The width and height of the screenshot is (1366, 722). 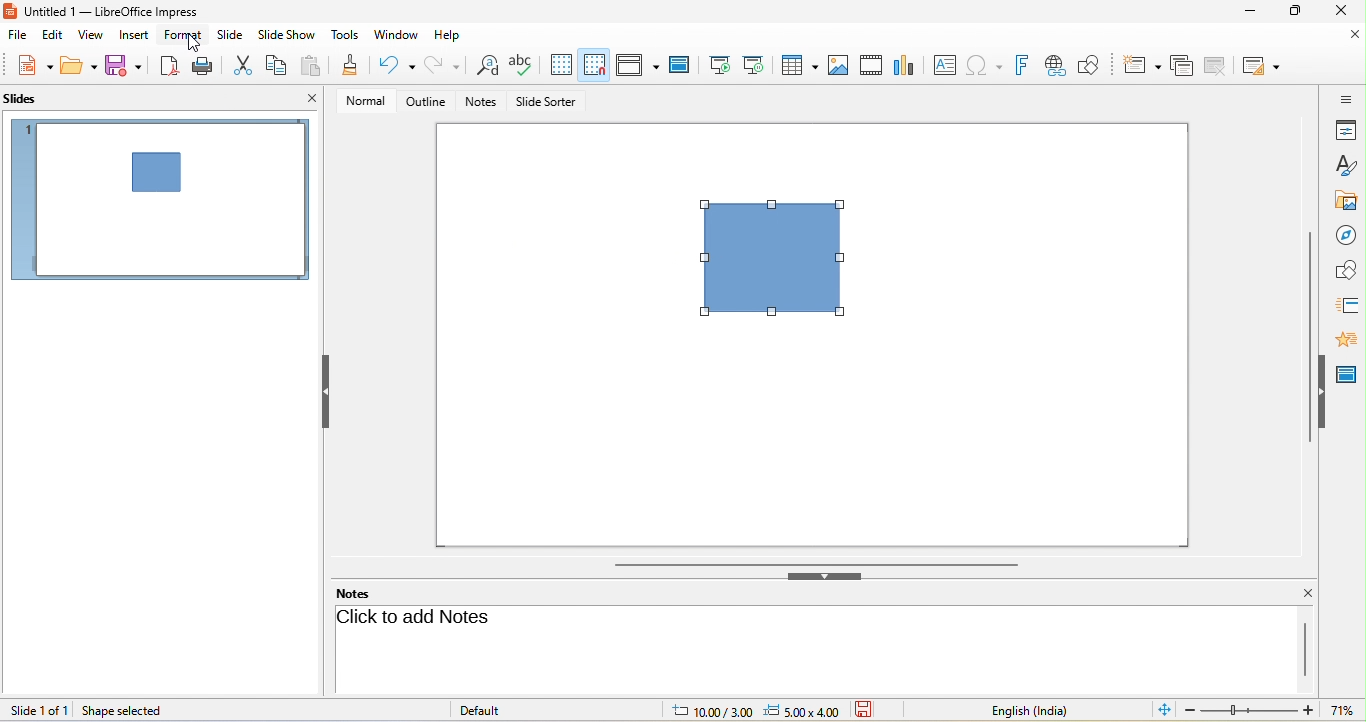 I want to click on close, so click(x=310, y=98).